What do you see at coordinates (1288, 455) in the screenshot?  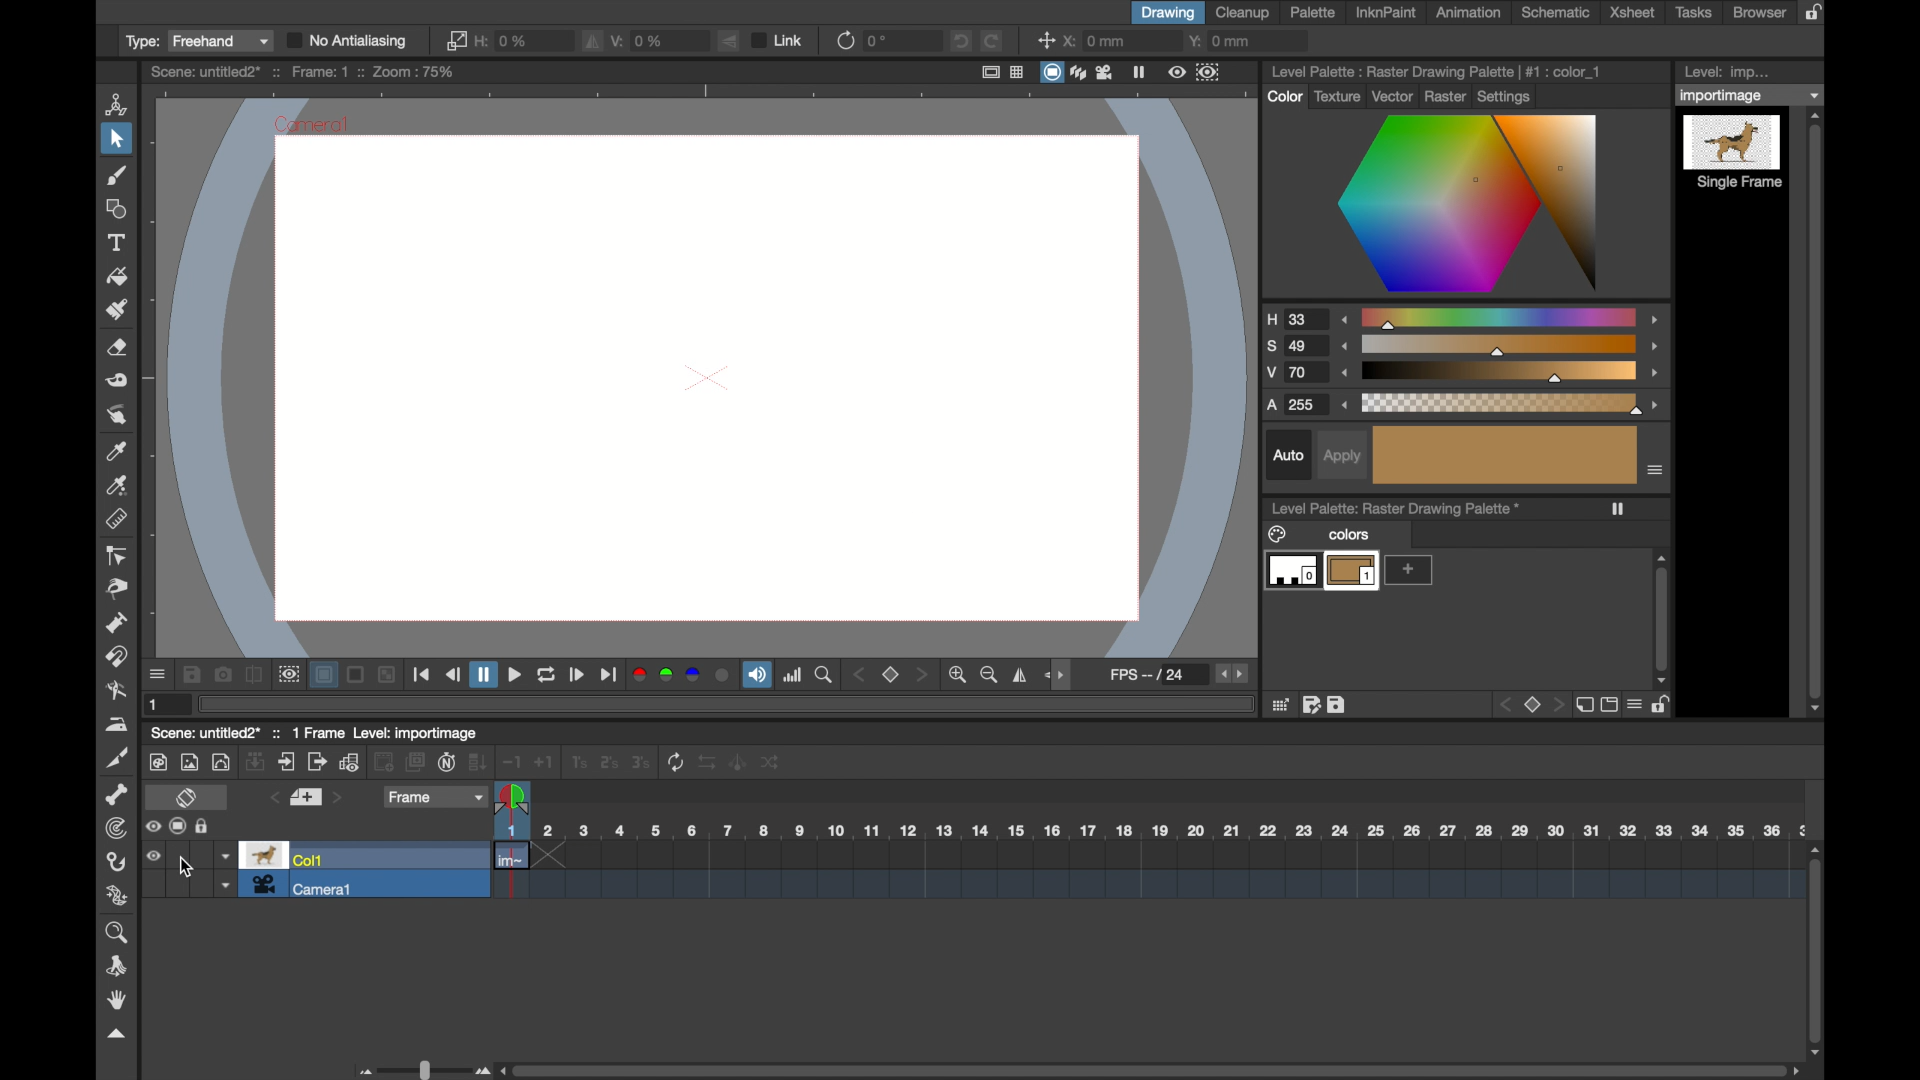 I see `auto` at bounding box center [1288, 455].